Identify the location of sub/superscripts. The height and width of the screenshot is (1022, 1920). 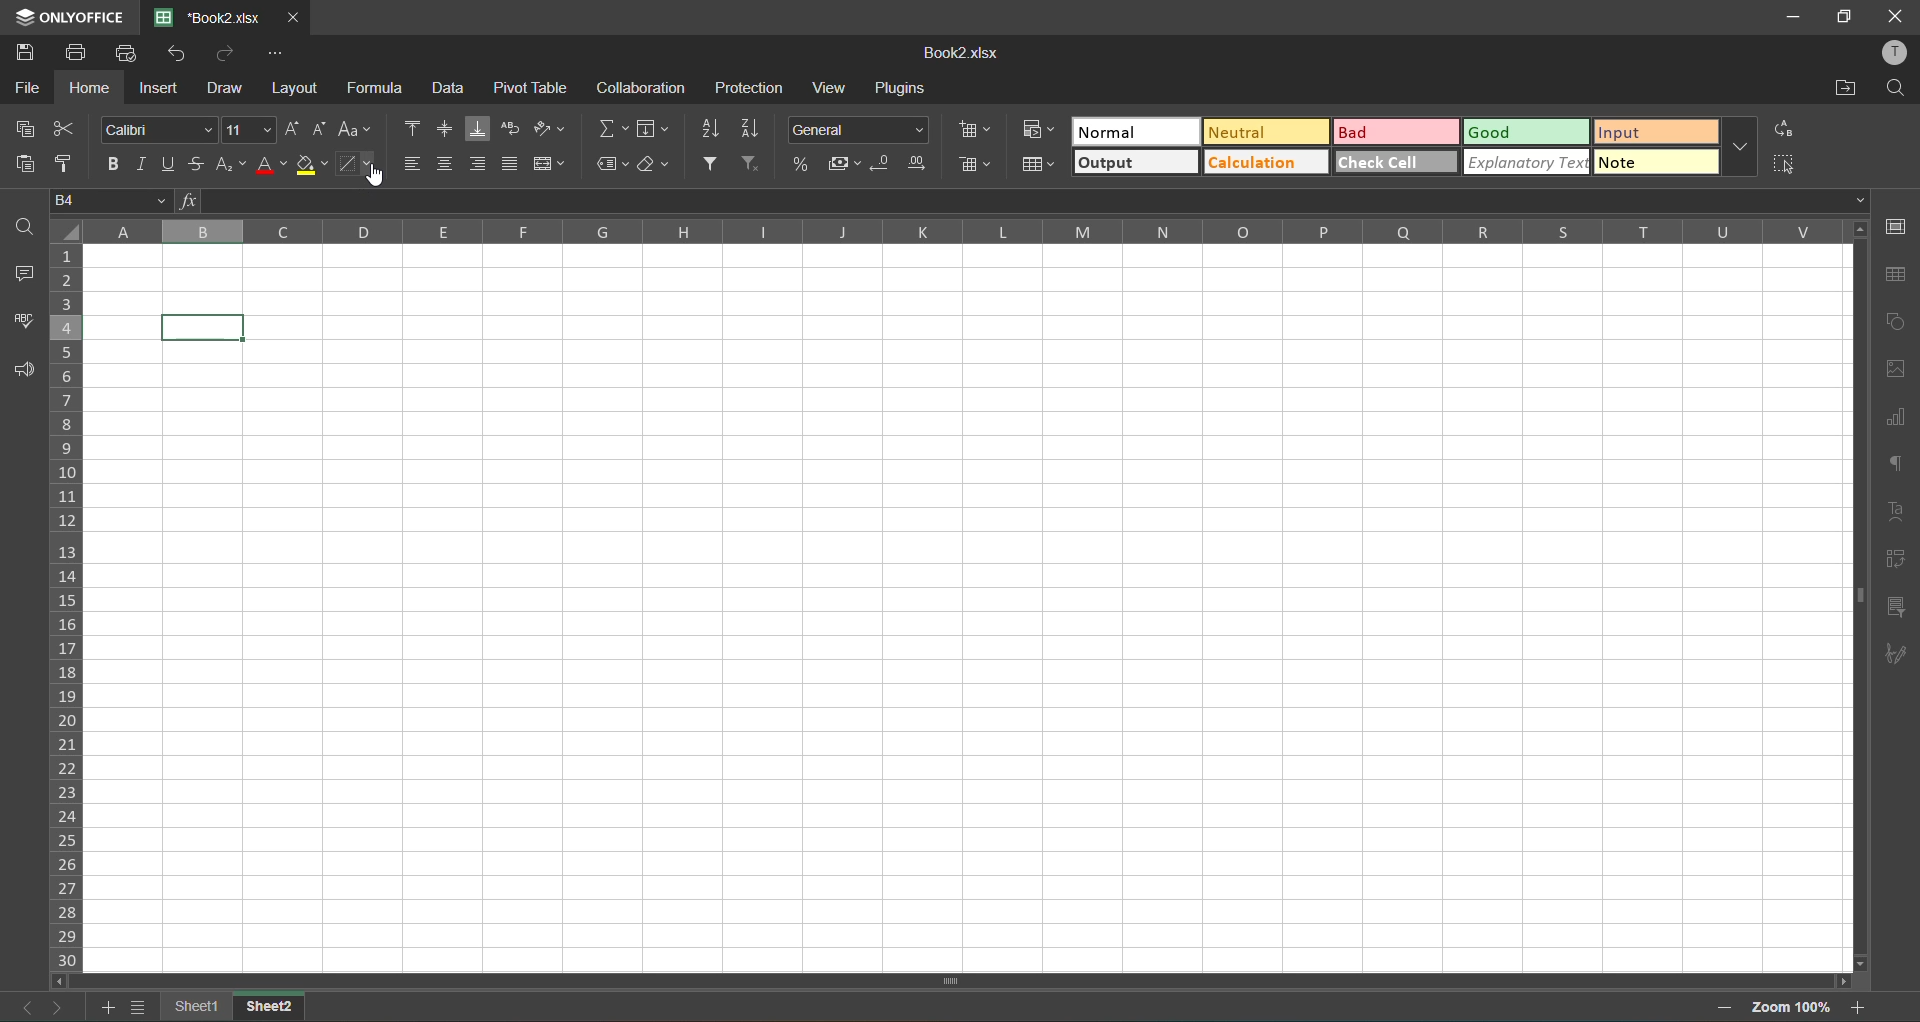
(230, 164).